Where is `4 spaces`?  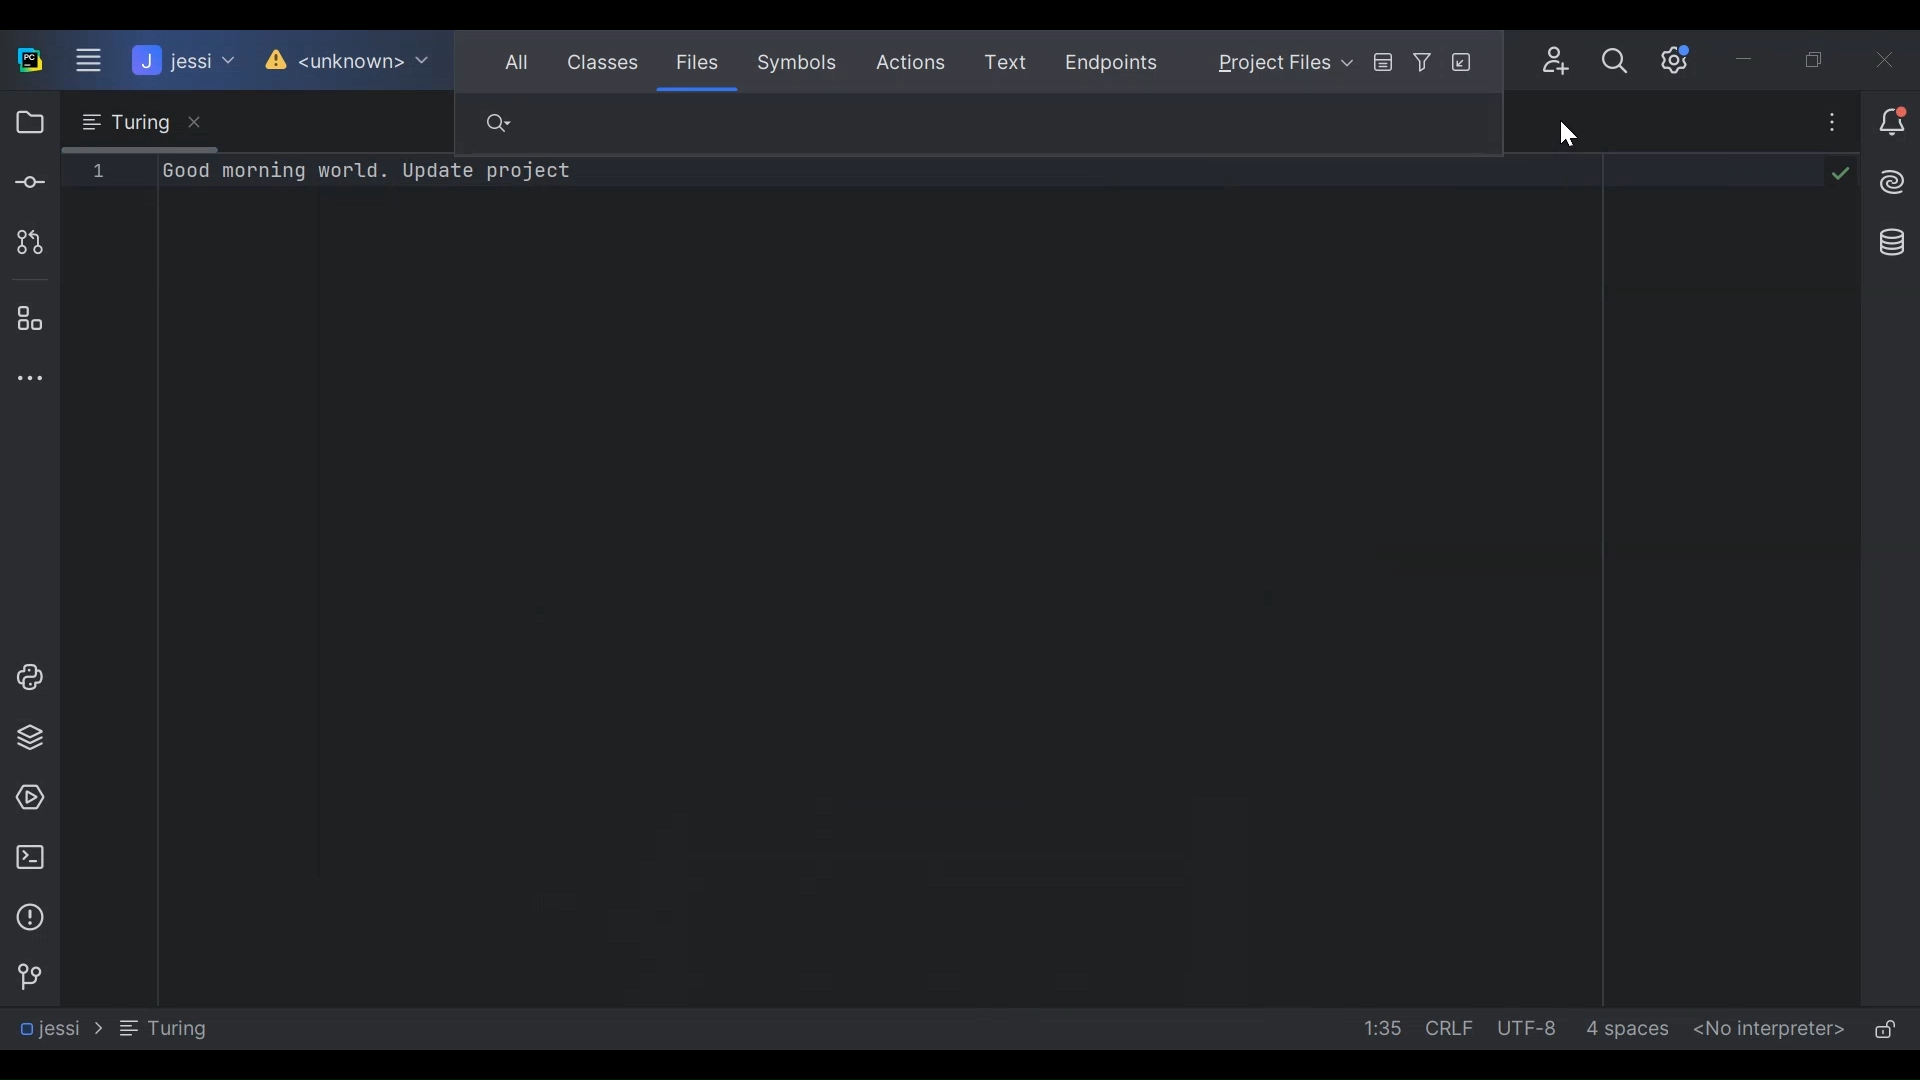 4 spaces is located at coordinates (1633, 1029).